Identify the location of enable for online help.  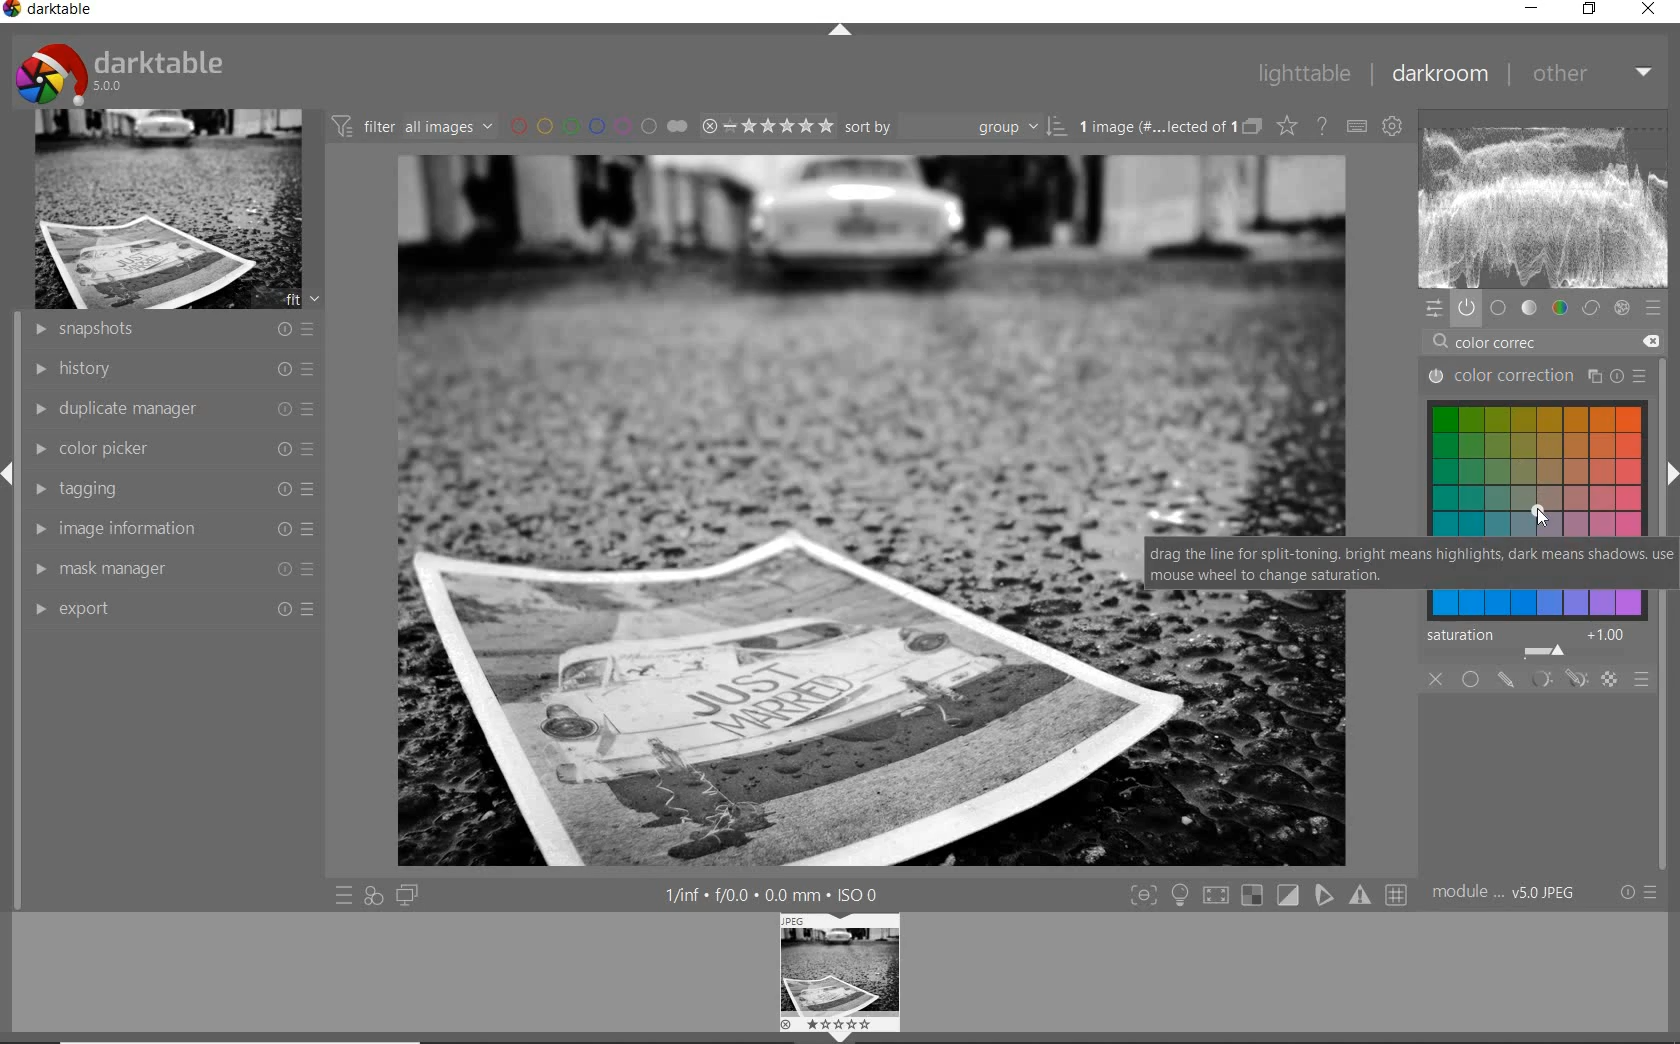
(1323, 125).